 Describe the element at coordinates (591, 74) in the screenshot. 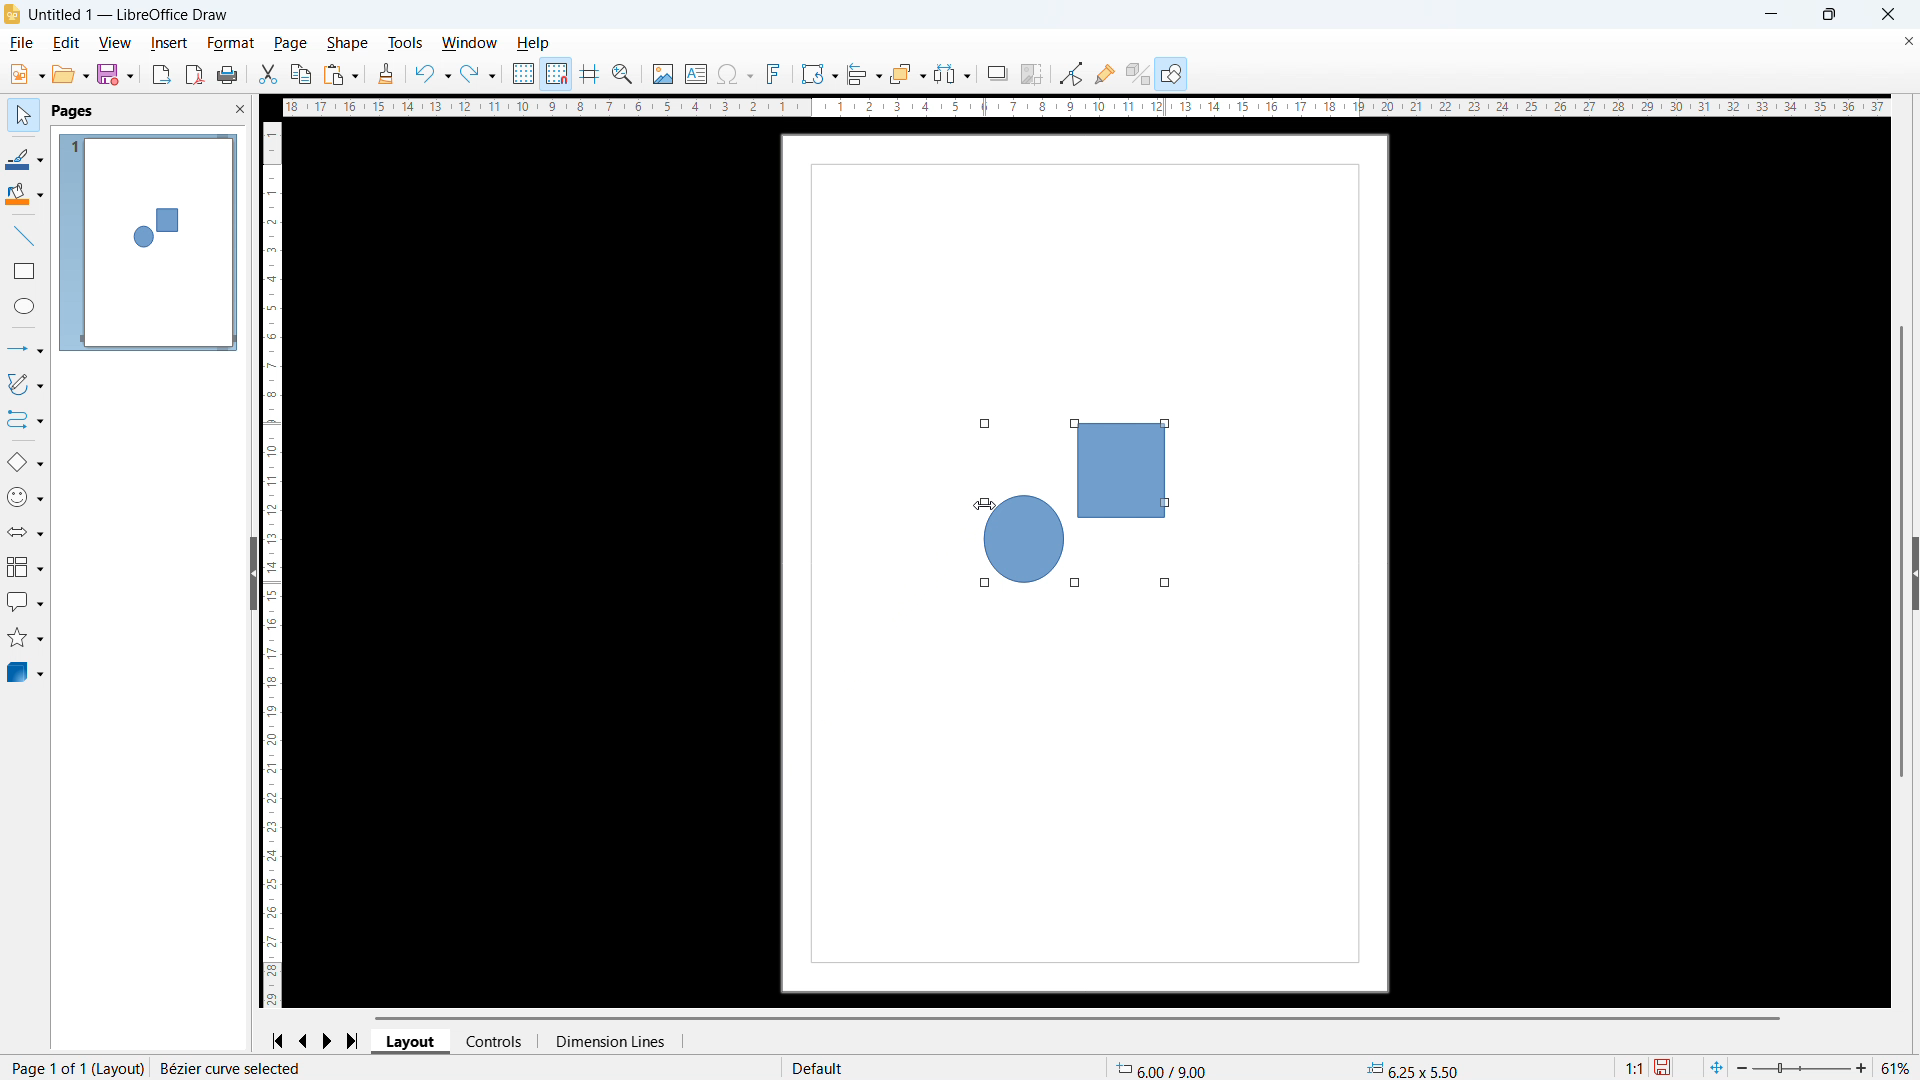

I see `Guidelines while moving ` at that location.